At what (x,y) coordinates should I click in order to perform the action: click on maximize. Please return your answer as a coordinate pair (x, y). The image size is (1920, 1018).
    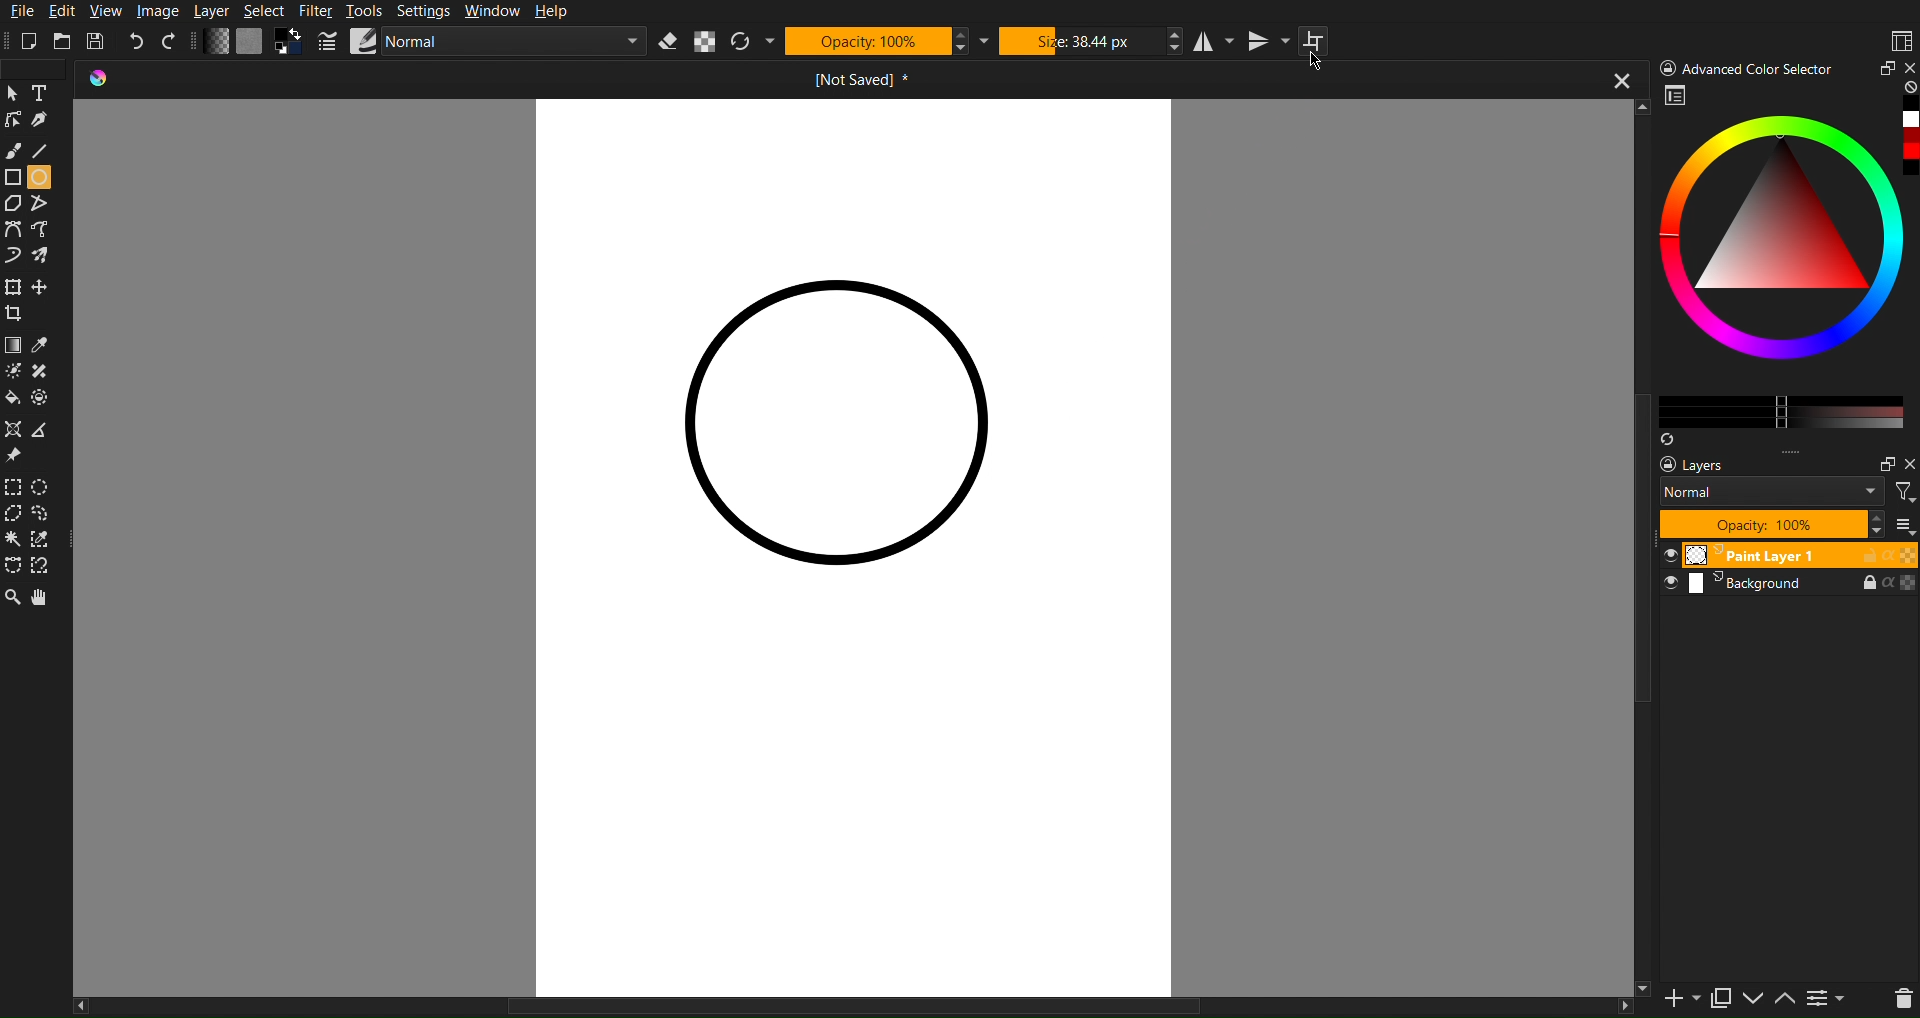
    Looking at the image, I should click on (1882, 464).